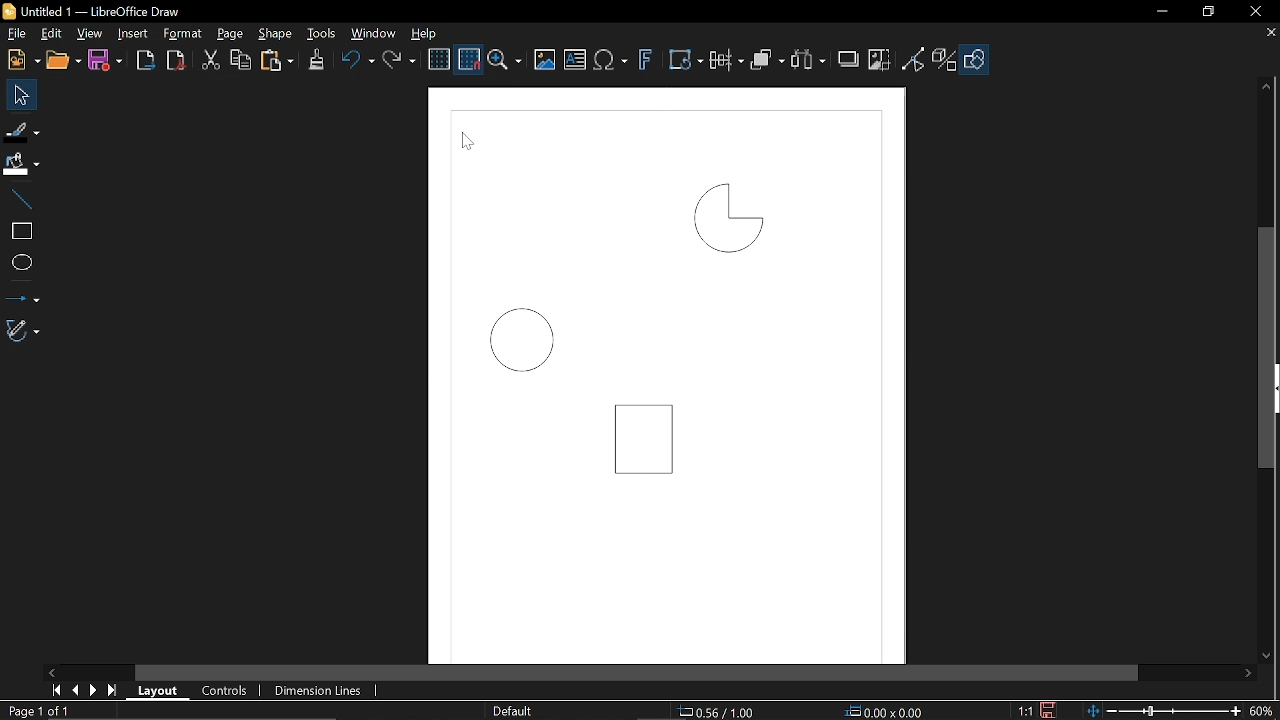 The height and width of the screenshot is (720, 1280). What do you see at coordinates (25, 295) in the screenshot?
I see `Lines and arrows` at bounding box center [25, 295].